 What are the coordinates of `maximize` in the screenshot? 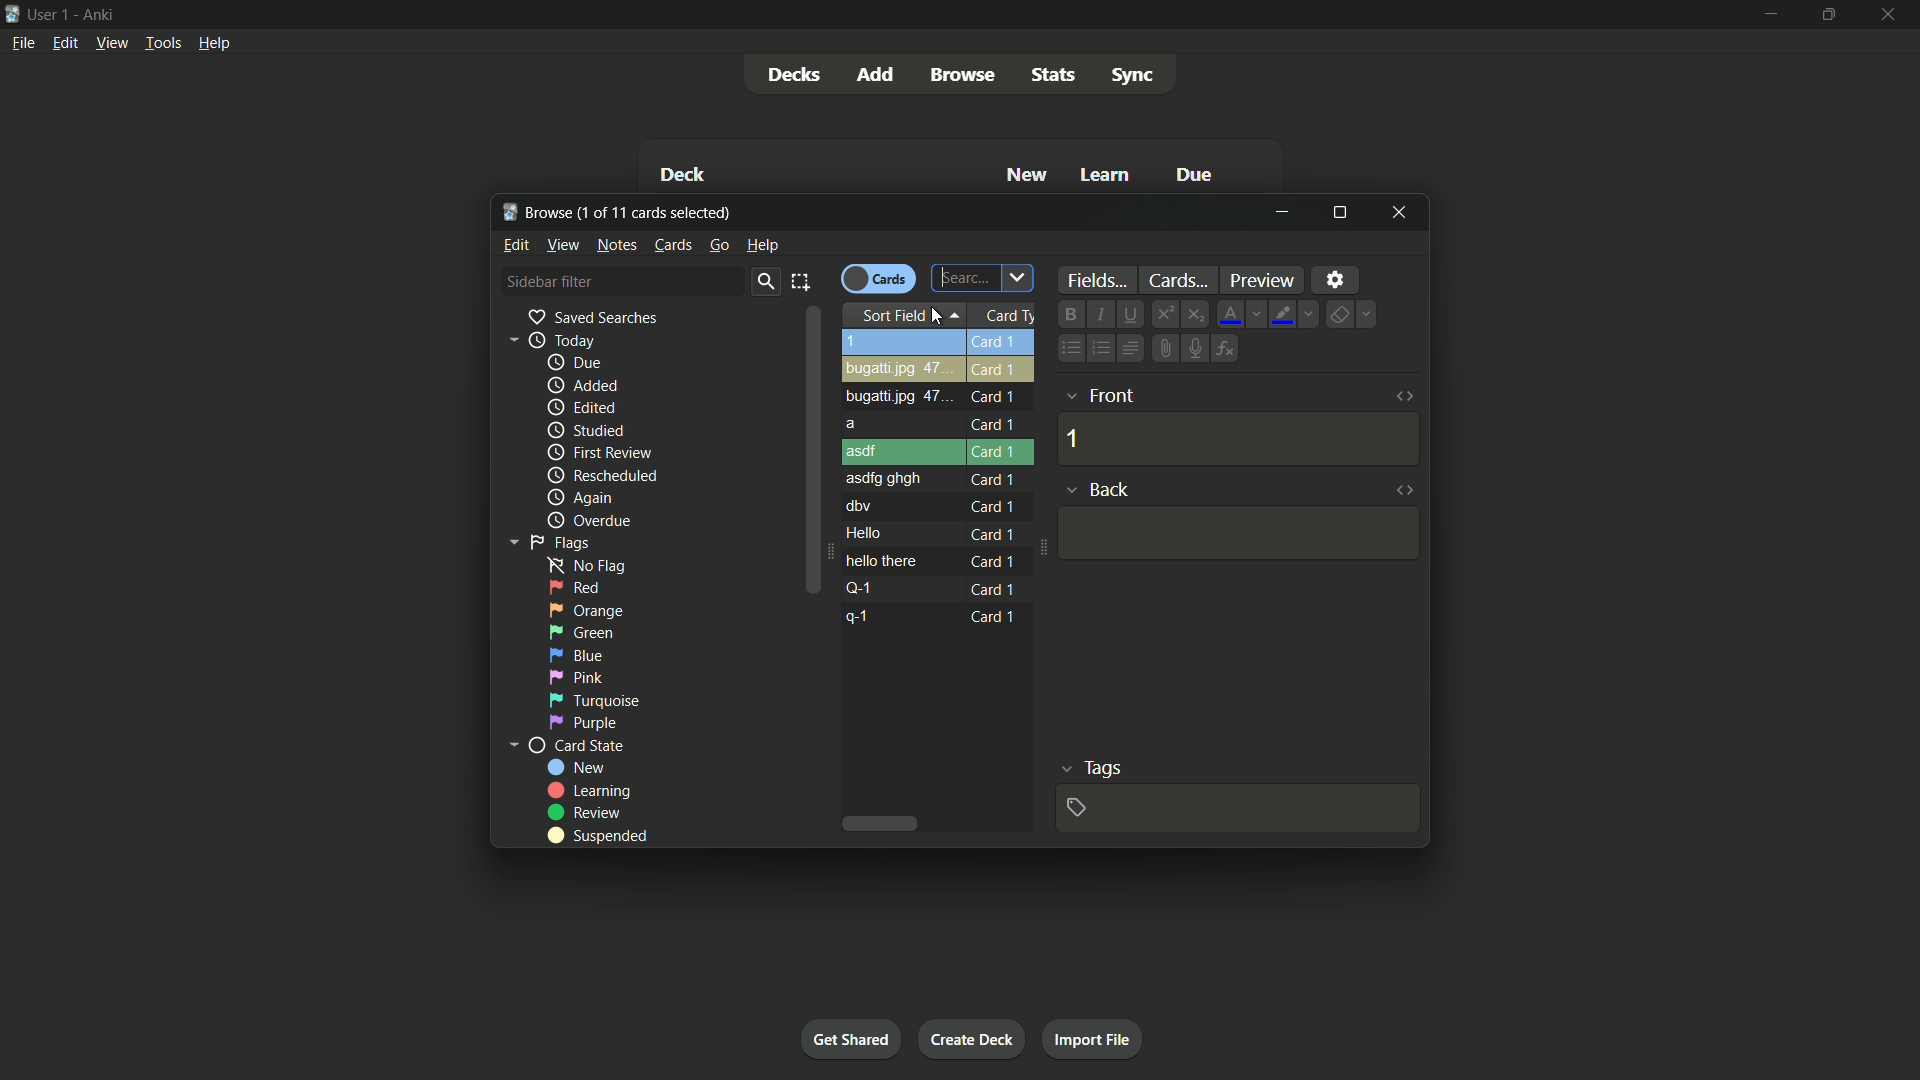 It's located at (1827, 15).